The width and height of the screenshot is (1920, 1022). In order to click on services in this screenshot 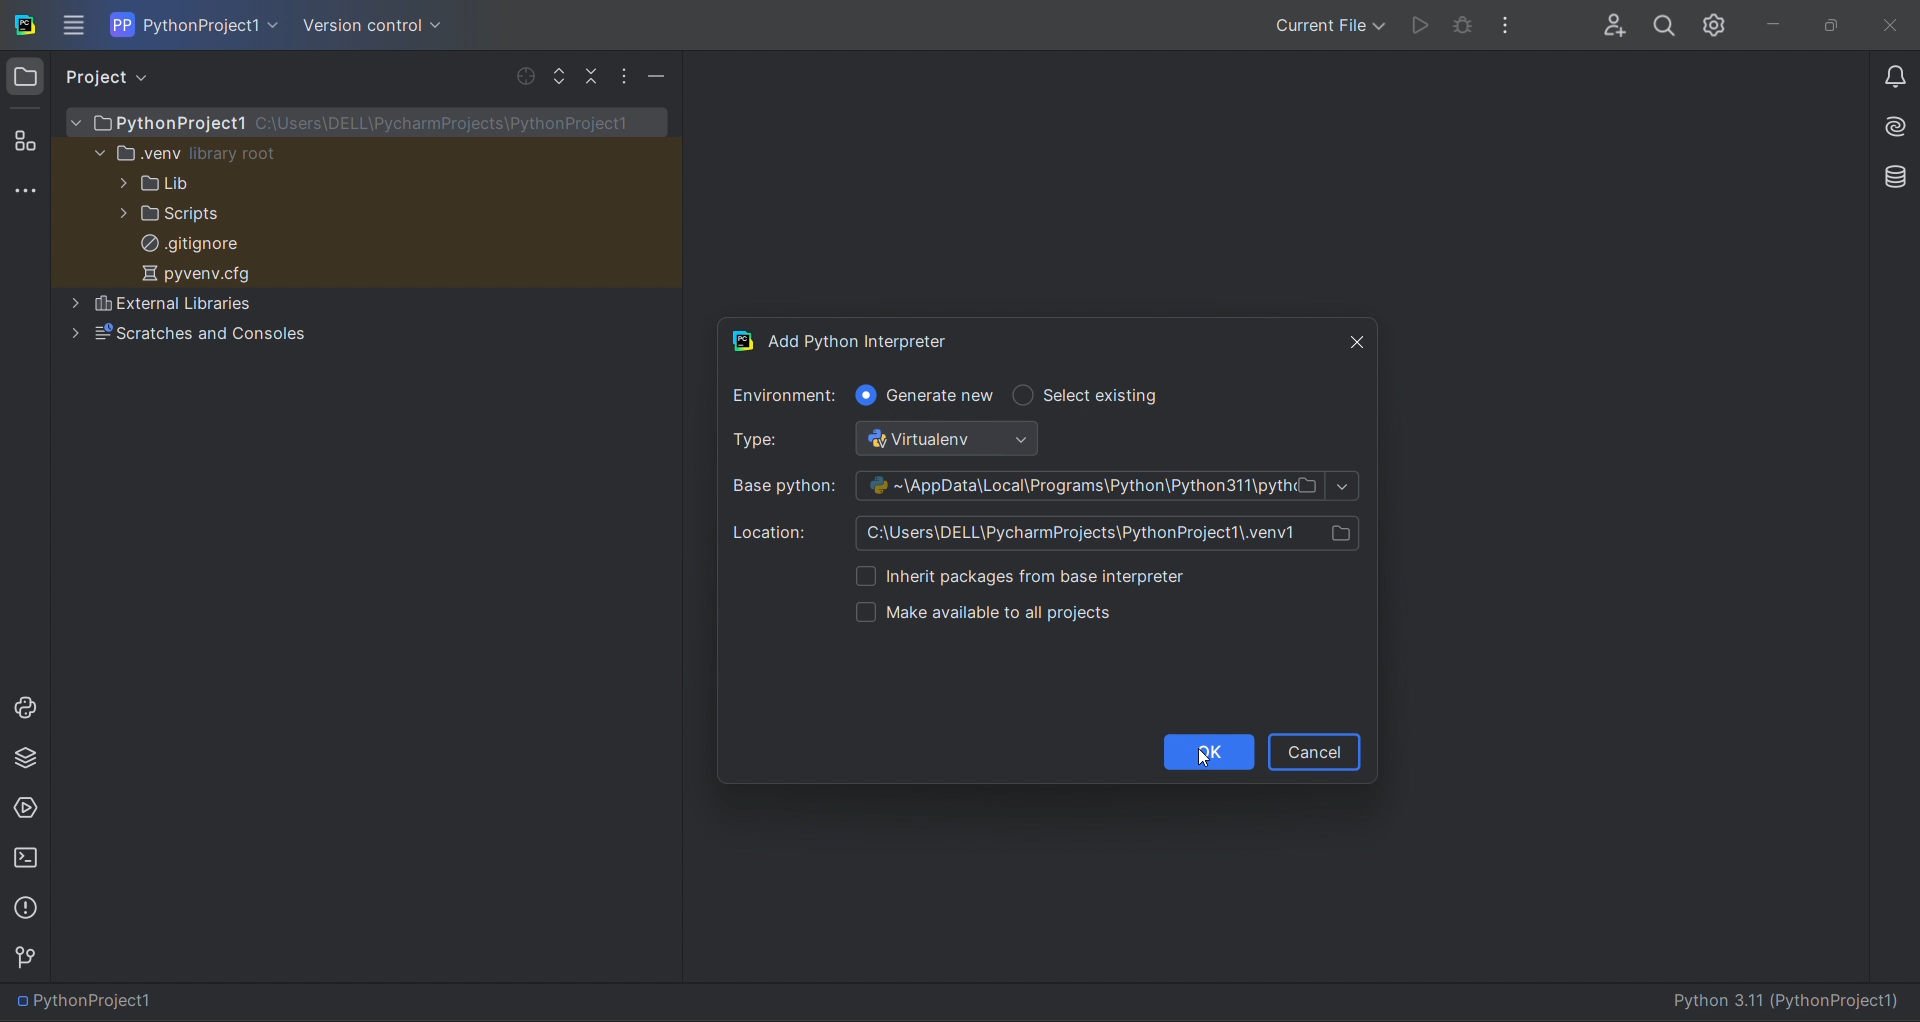, I will do `click(26, 810)`.